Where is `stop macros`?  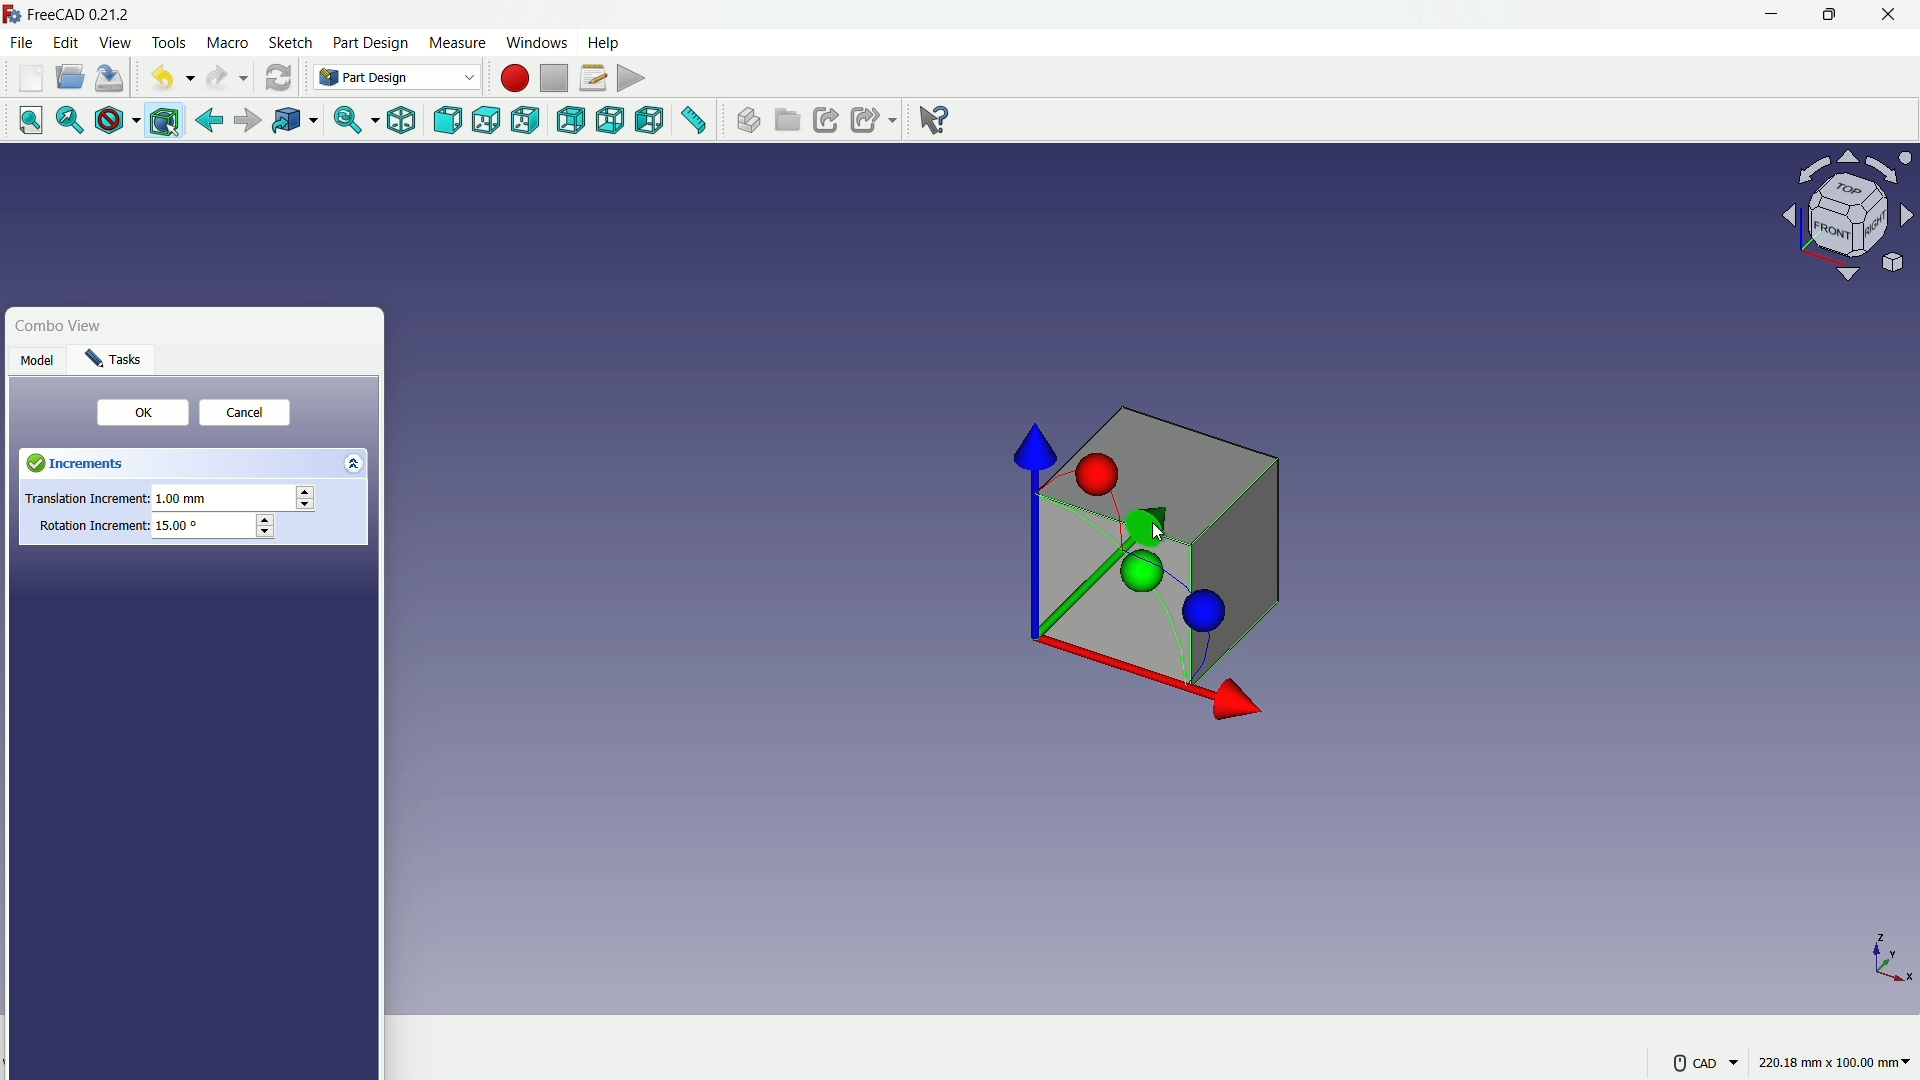 stop macros is located at coordinates (554, 79).